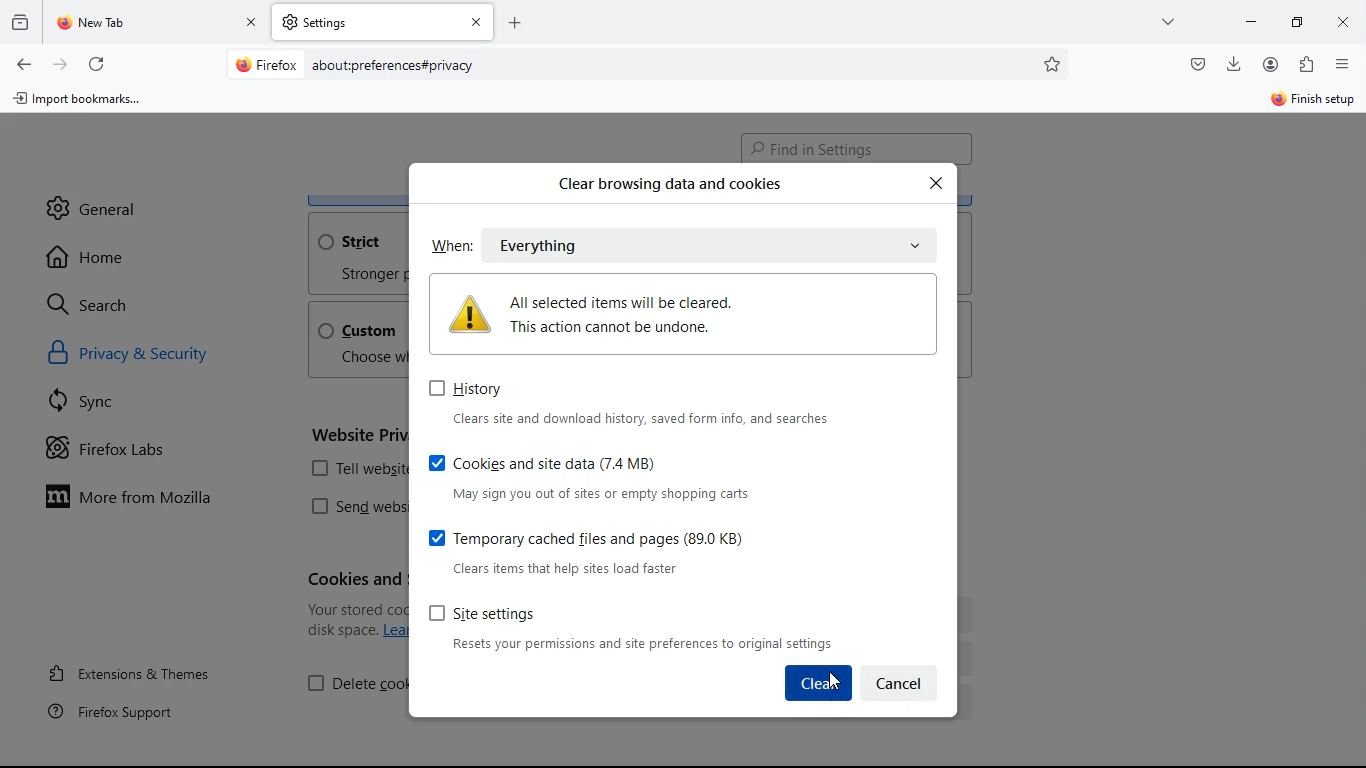  Describe the element at coordinates (835, 680) in the screenshot. I see `Cursor` at that location.